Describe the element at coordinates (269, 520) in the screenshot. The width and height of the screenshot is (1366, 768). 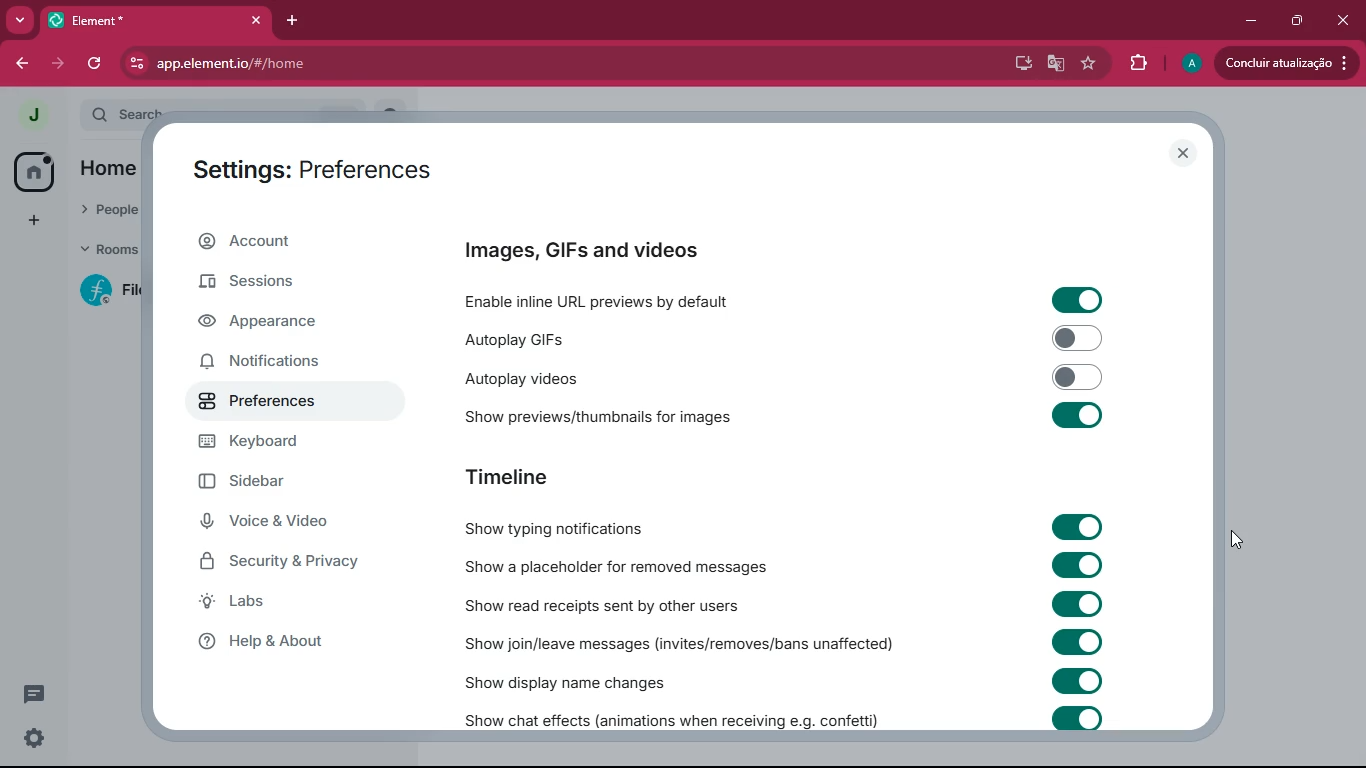
I see `voice & video` at that location.